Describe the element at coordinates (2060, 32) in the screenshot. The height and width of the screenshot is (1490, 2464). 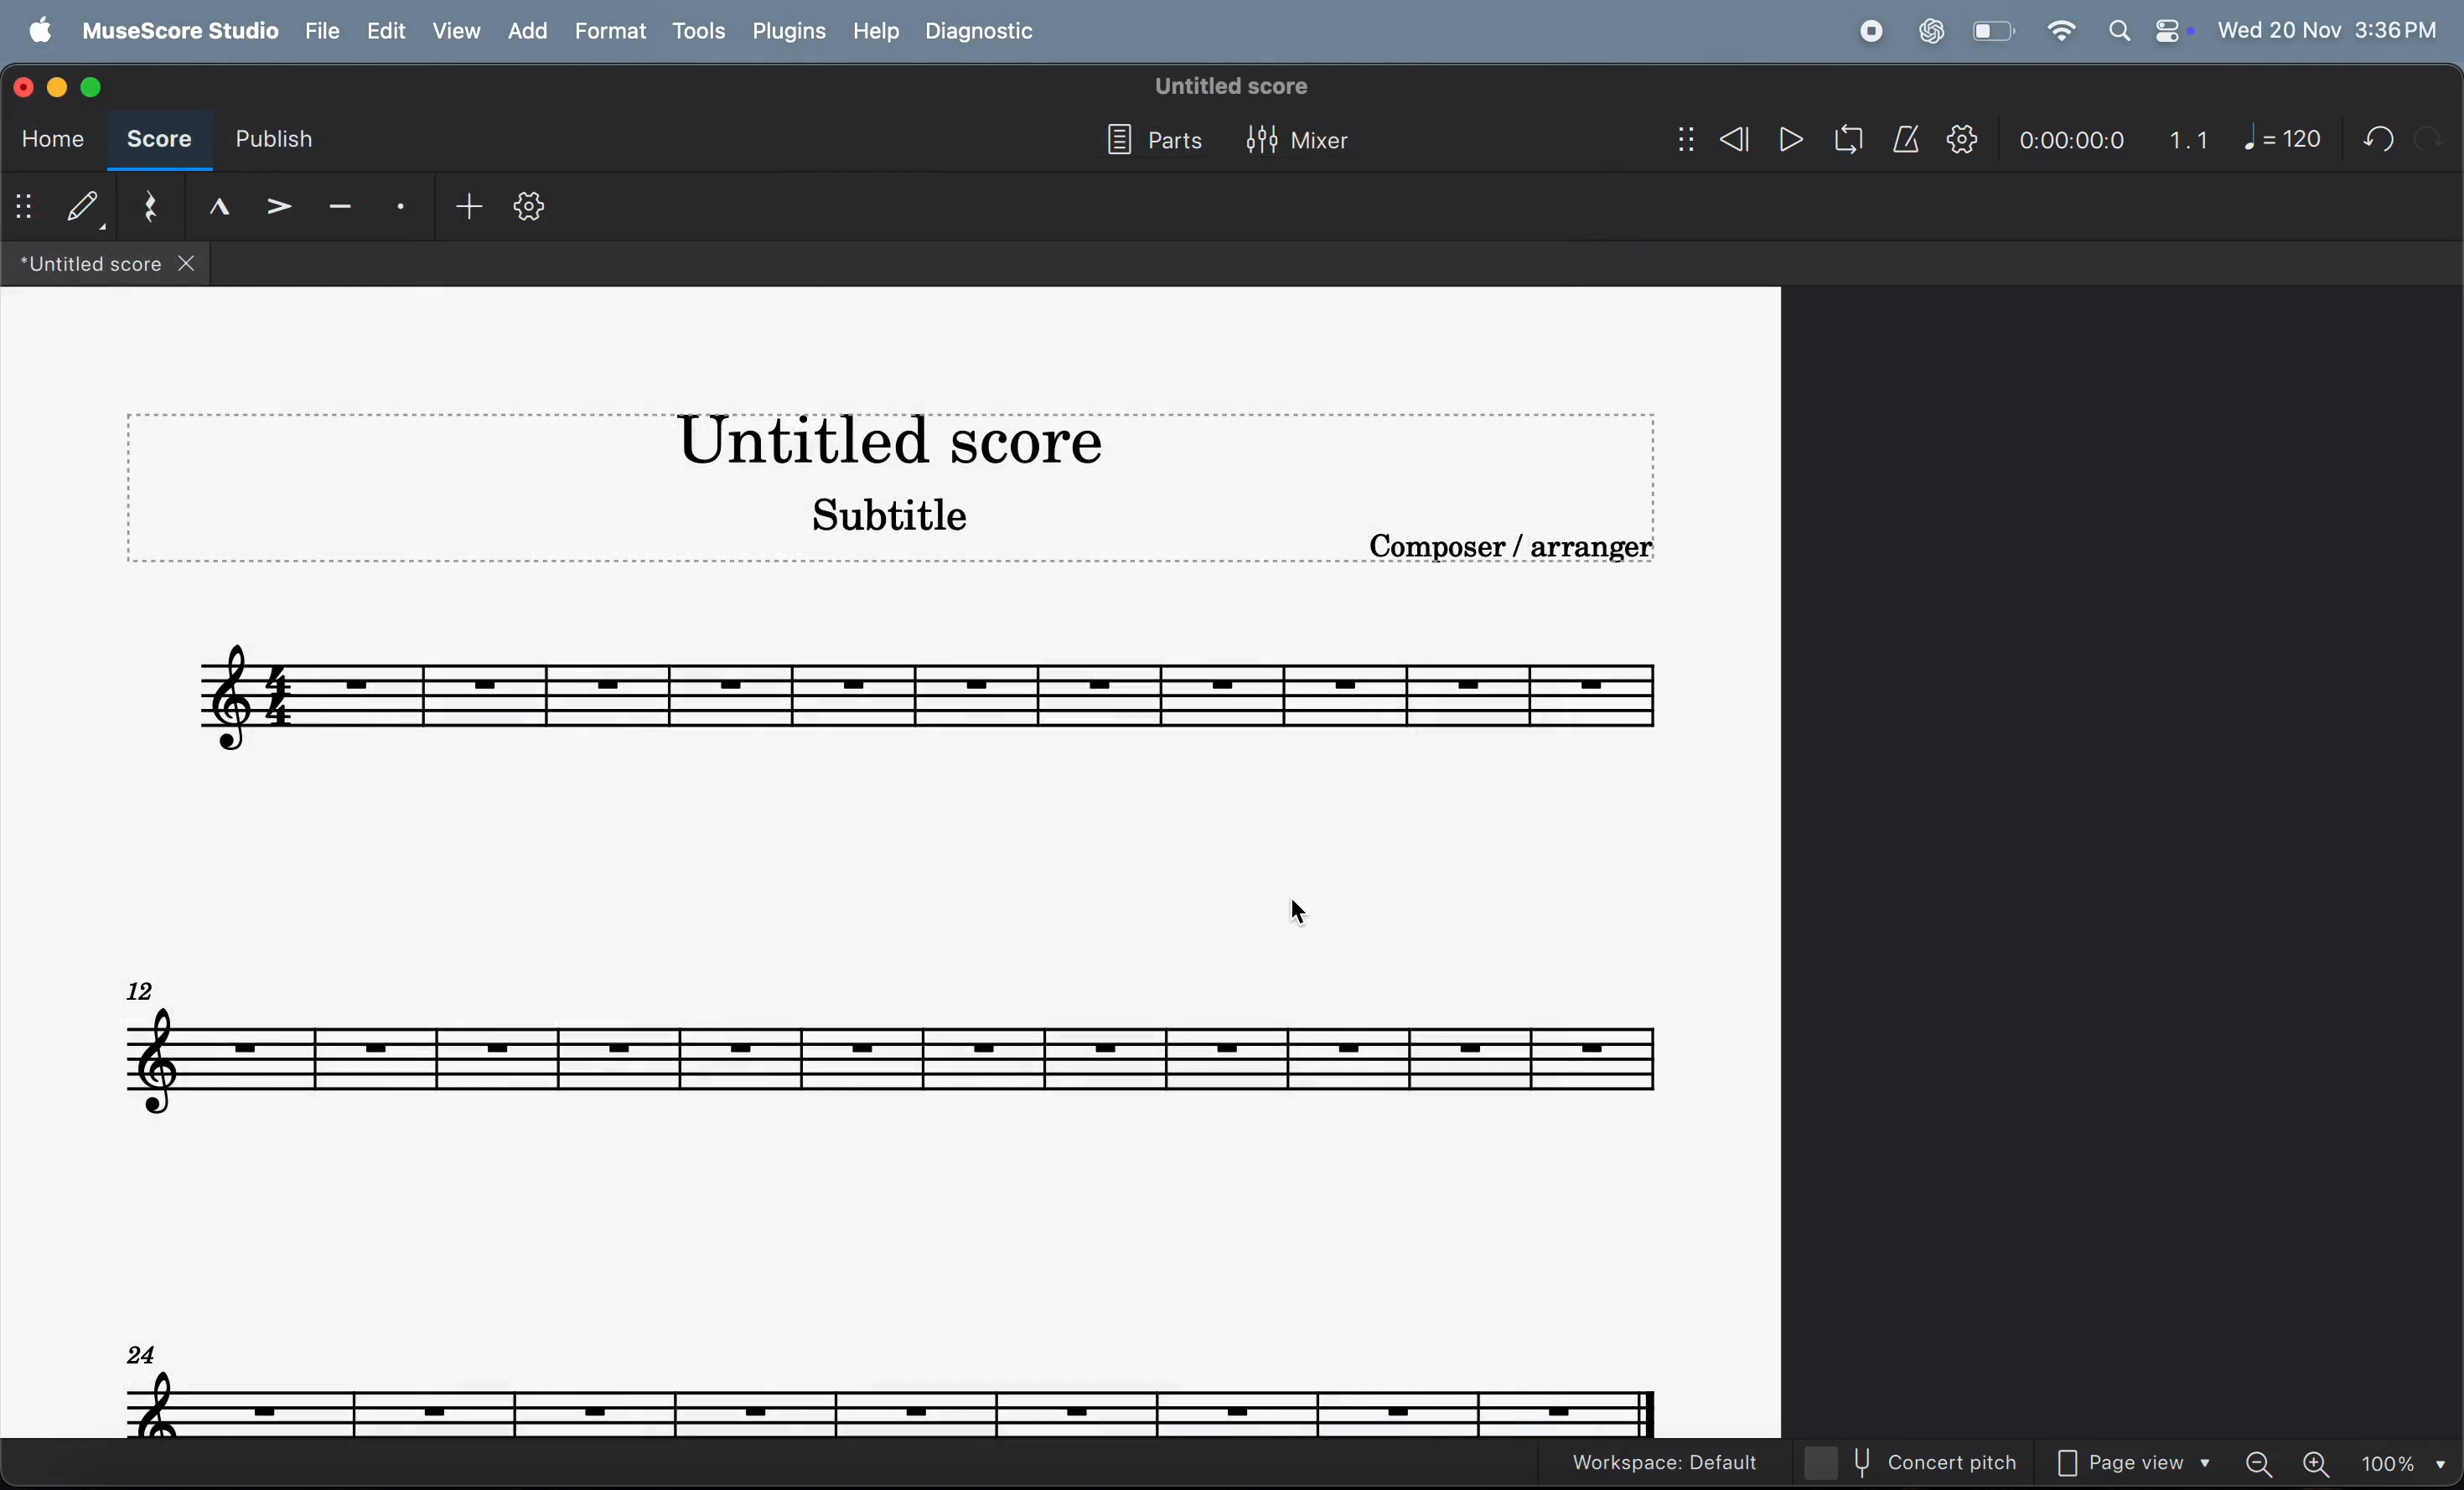
I see `wifi` at that location.